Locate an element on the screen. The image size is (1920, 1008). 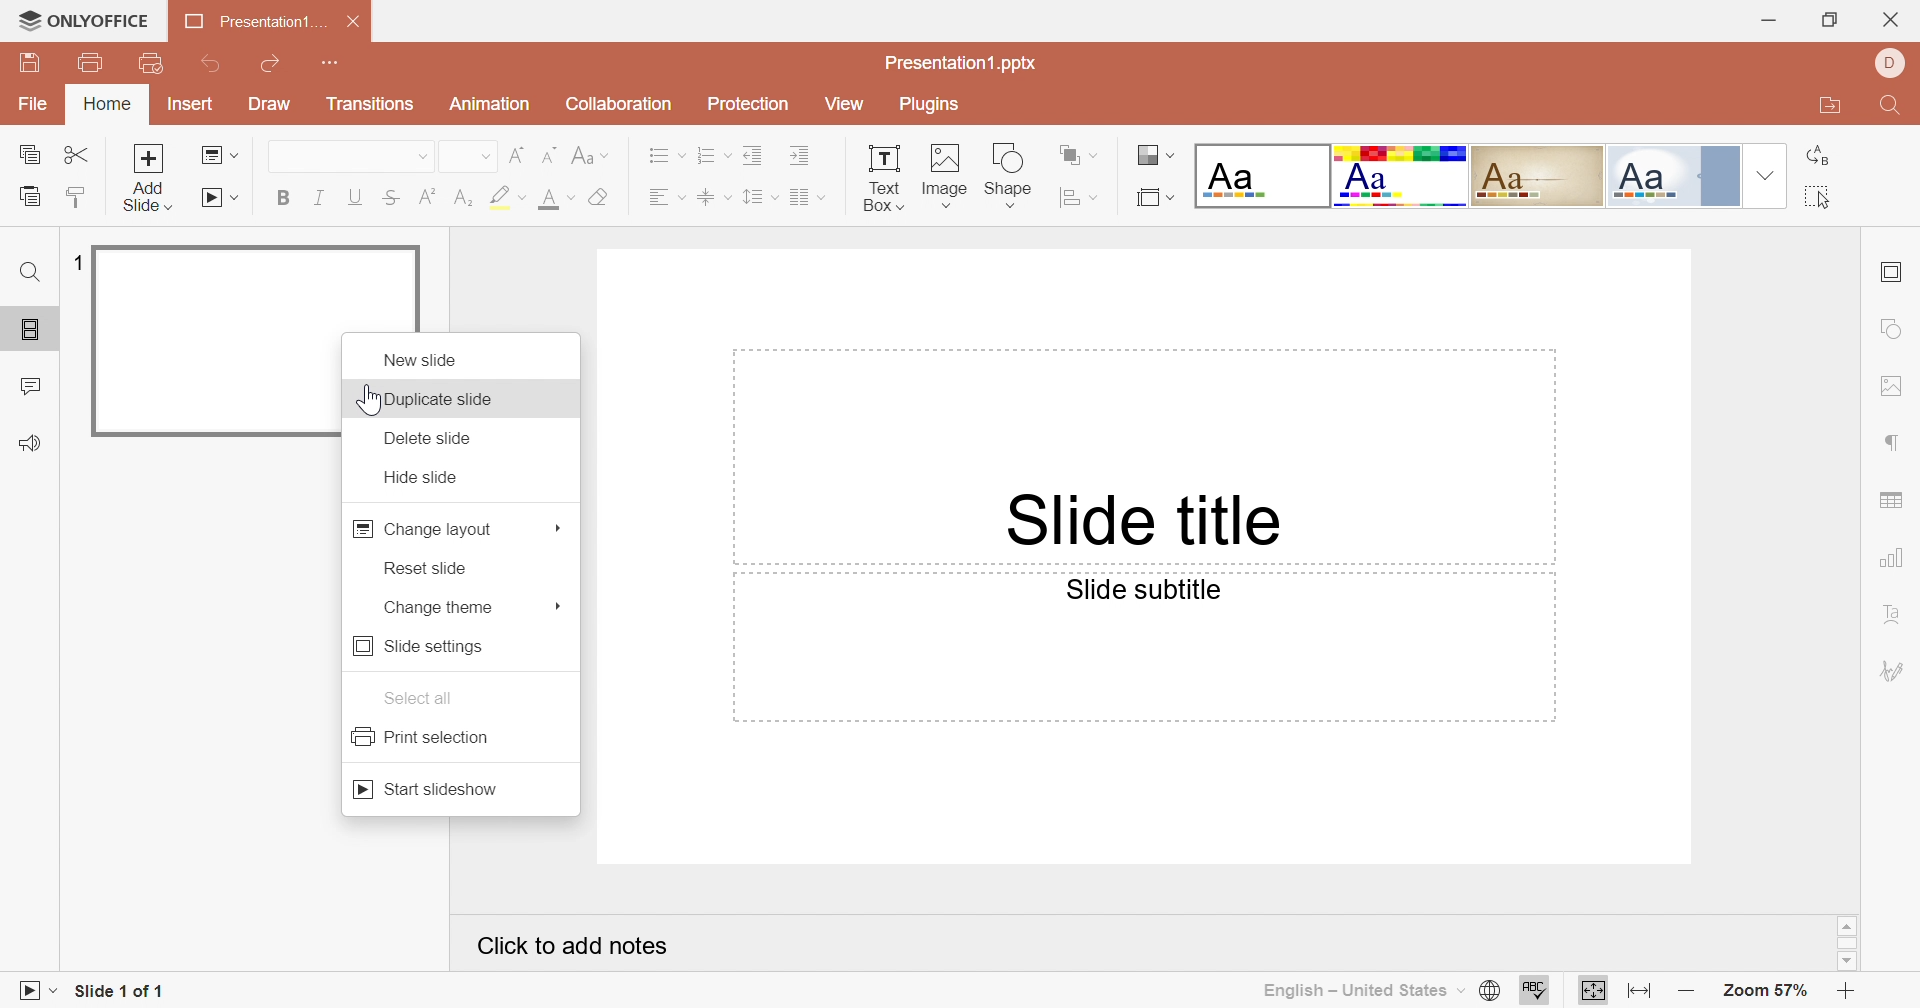
Align shape is located at coordinates (1069, 197).